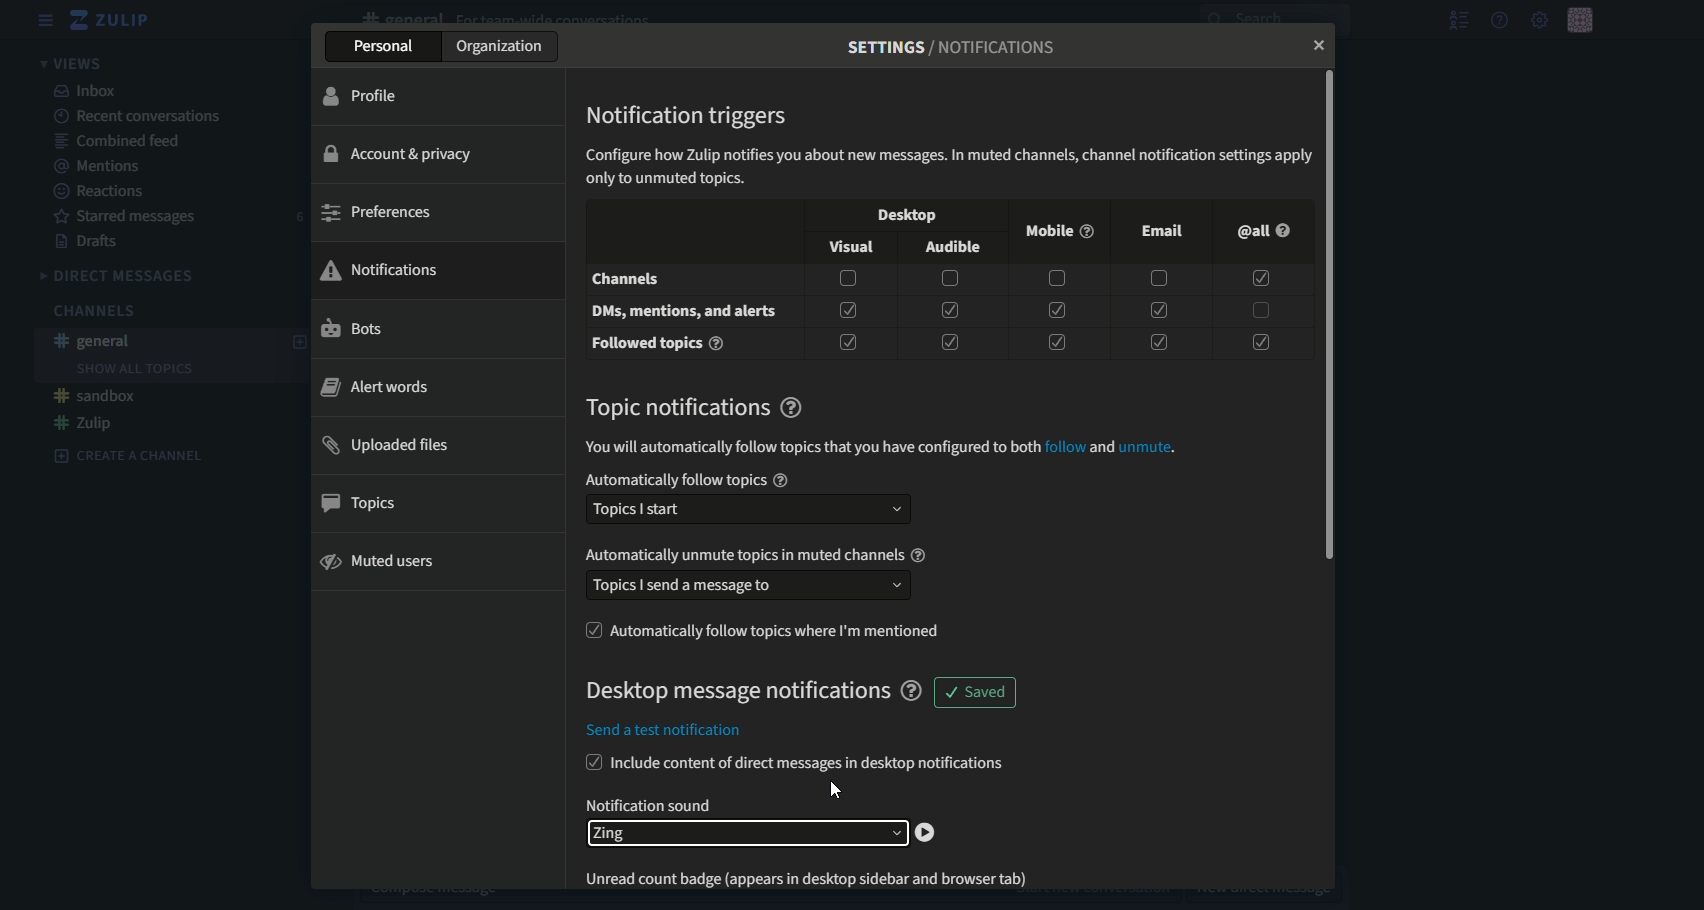  Describe the element at coordinates (949, 164) in the screenshot. I see `text` at that location.